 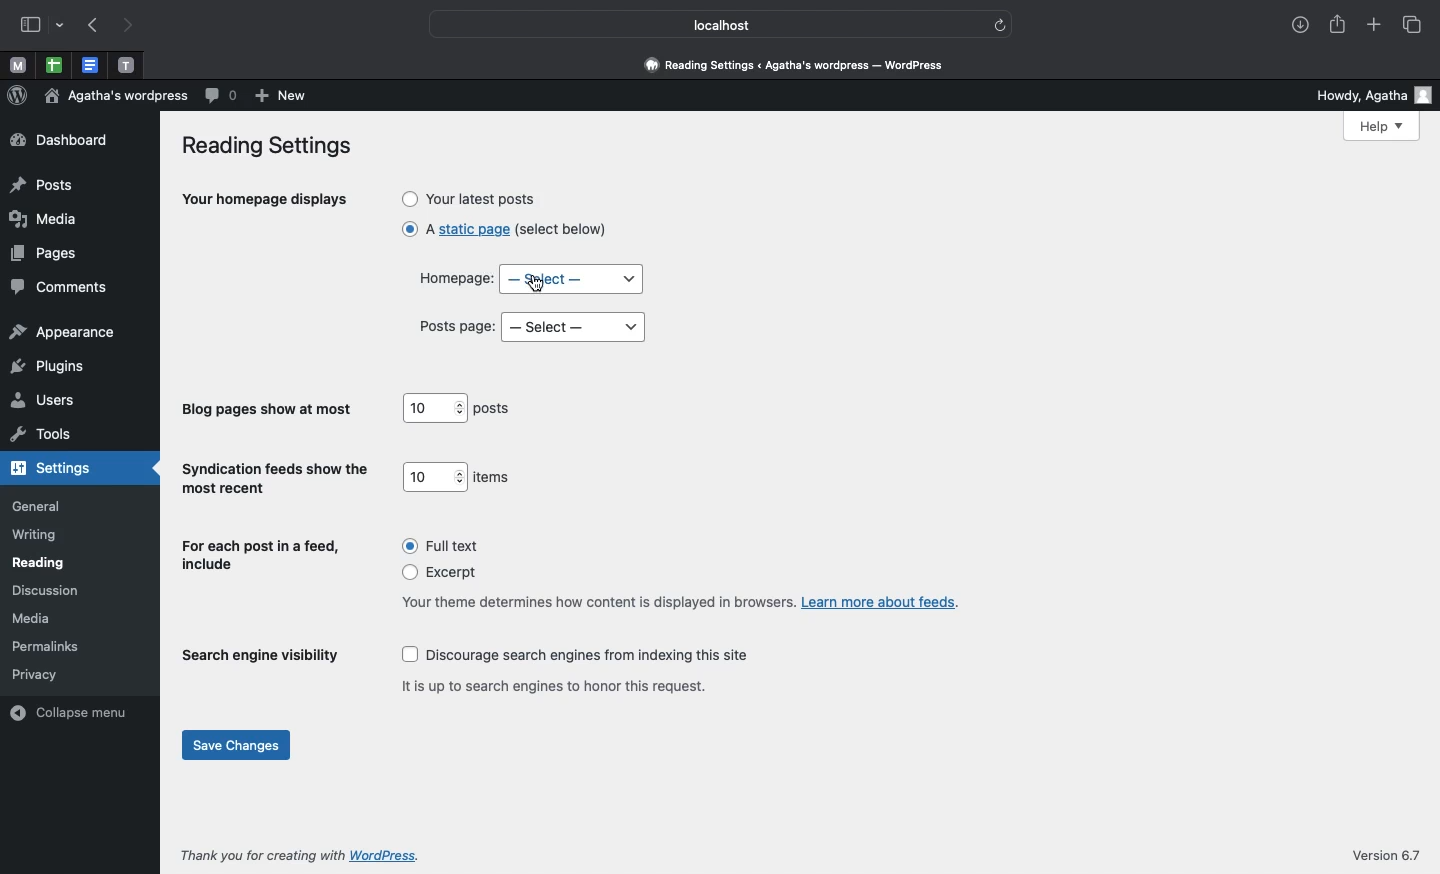 What do you see at coordinates (434, 408) in the screenshot?
I see `10` at bounding box center [434, 408].